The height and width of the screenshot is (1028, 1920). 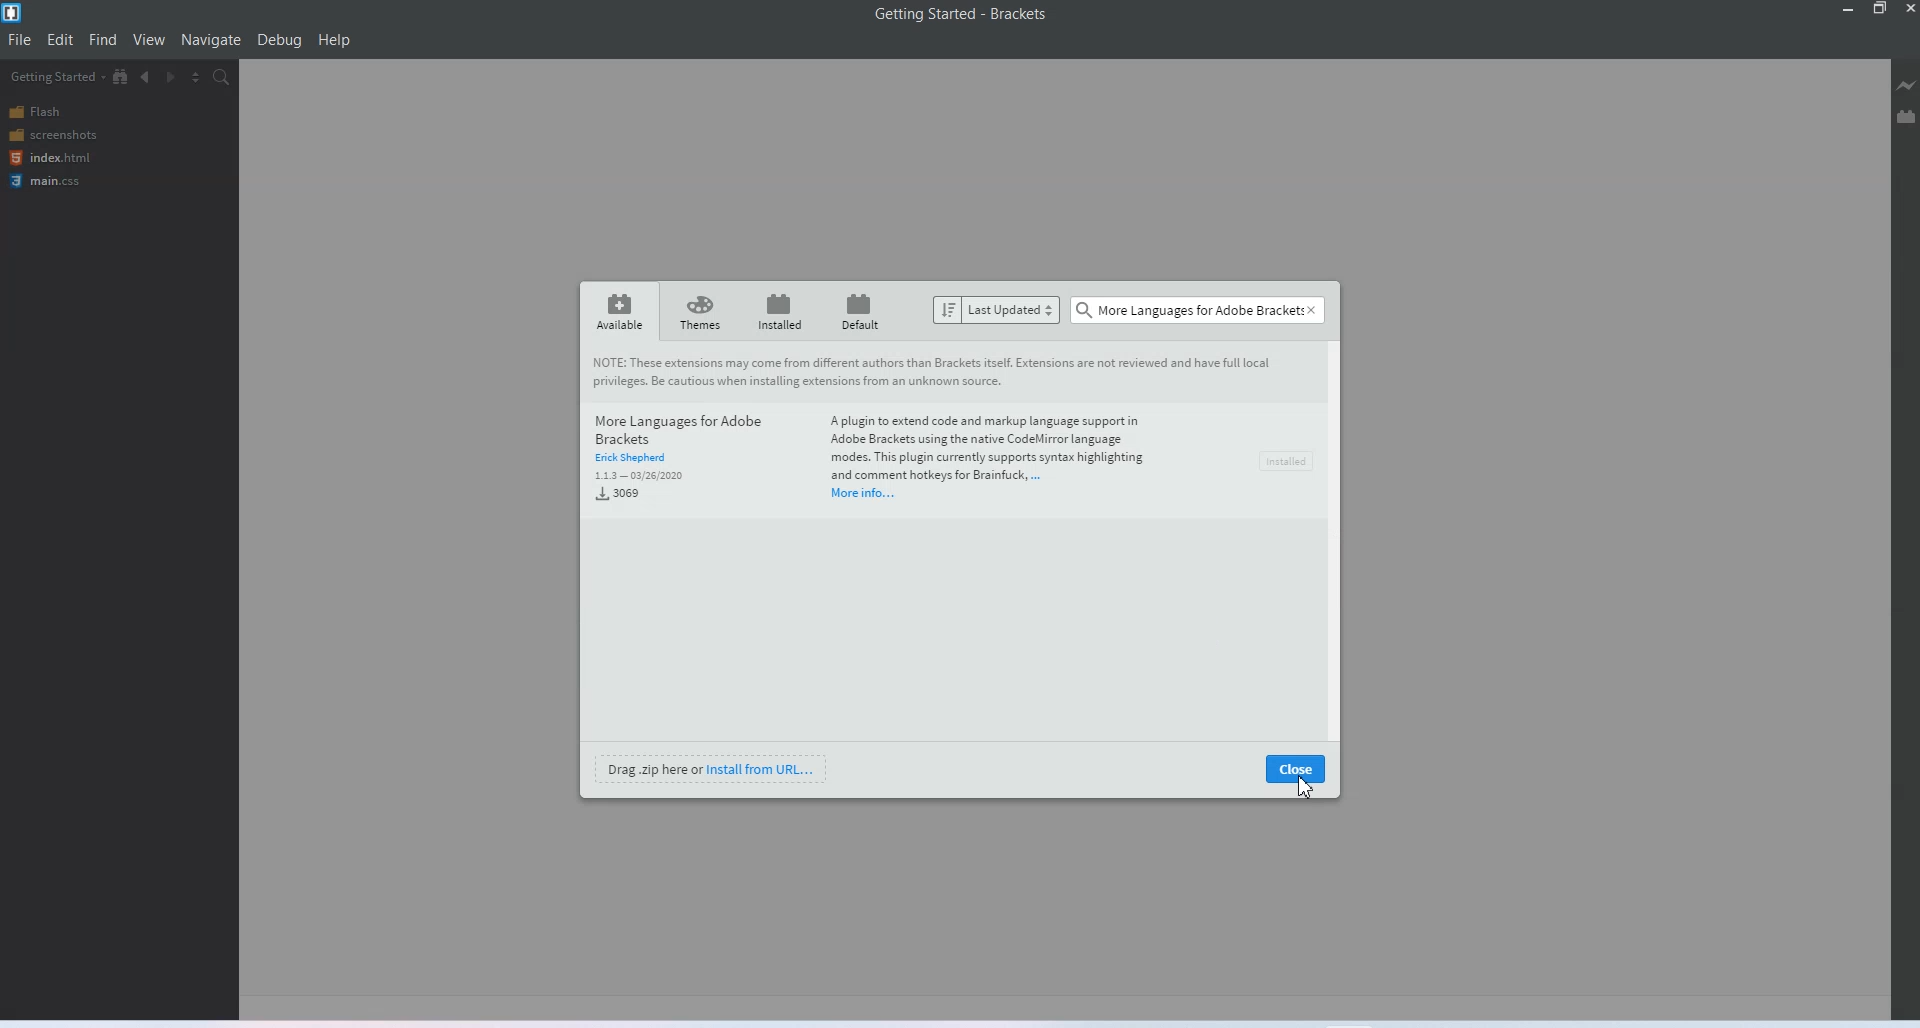 What do you see at coordinates (62, 40) in the screenshot?
I see `Edit` at bounding box center [62, 40].